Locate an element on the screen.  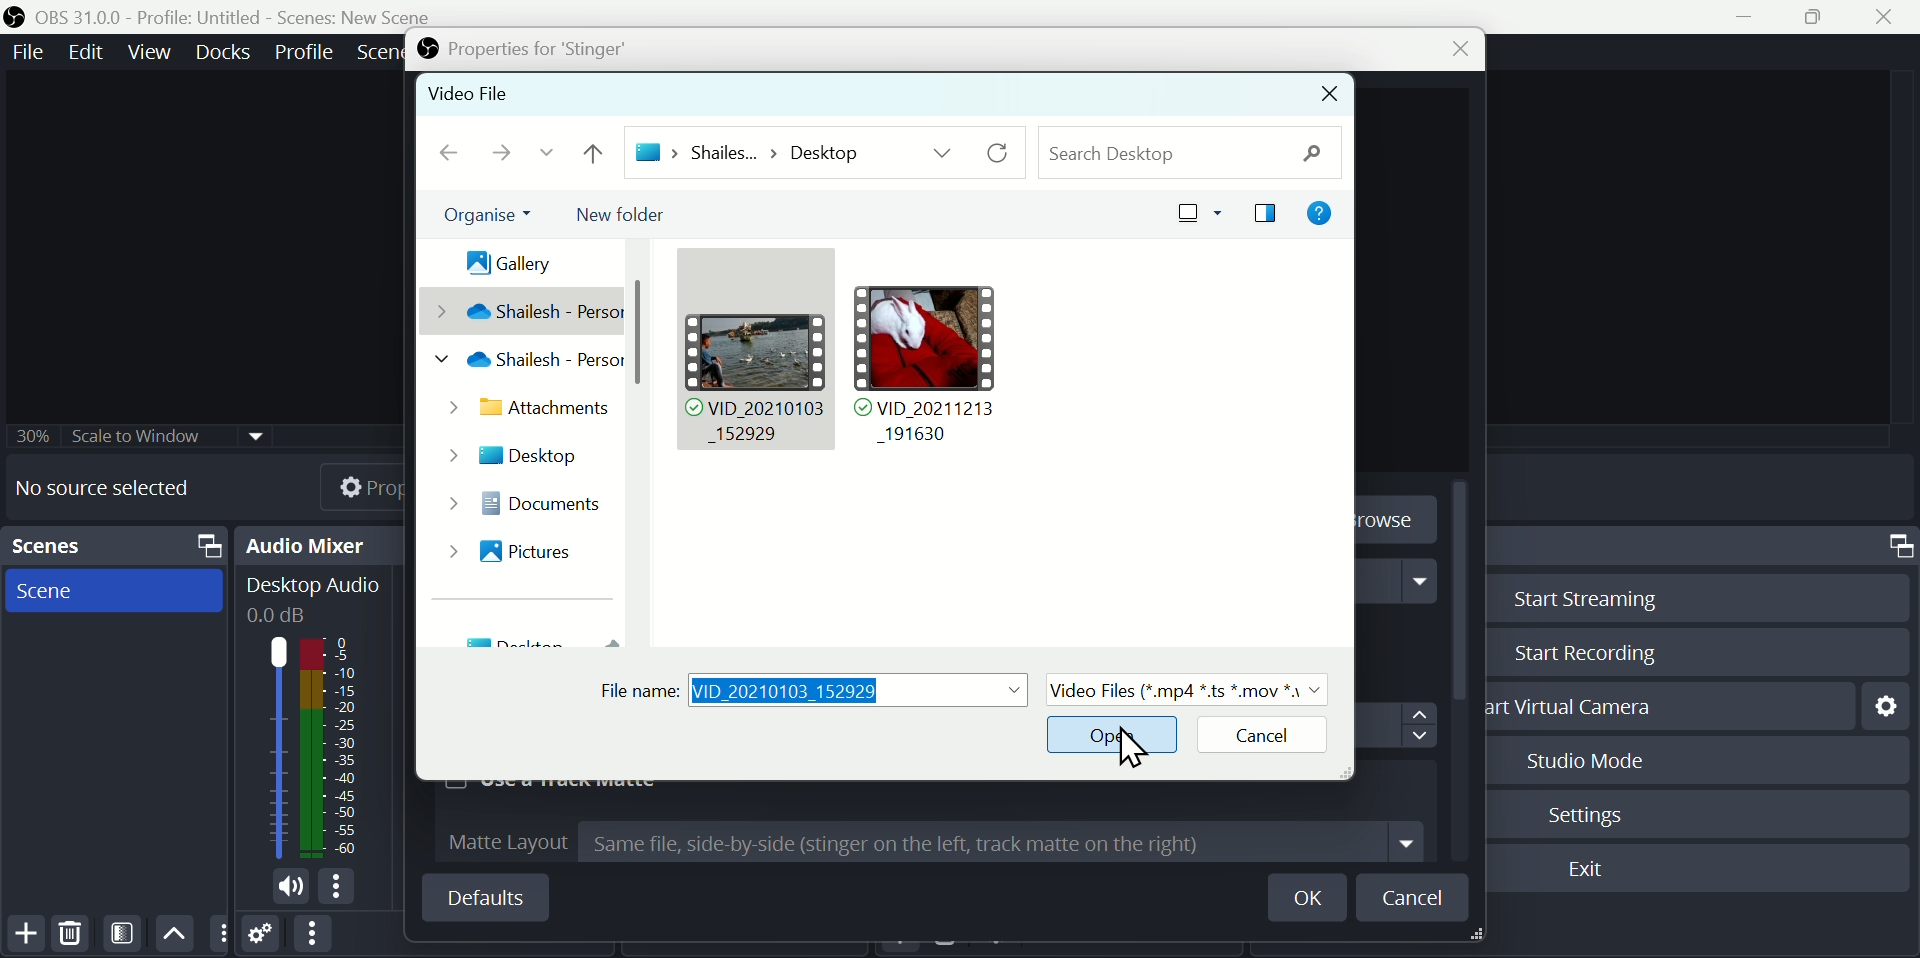
O K is located at coordinates (1314, 898).